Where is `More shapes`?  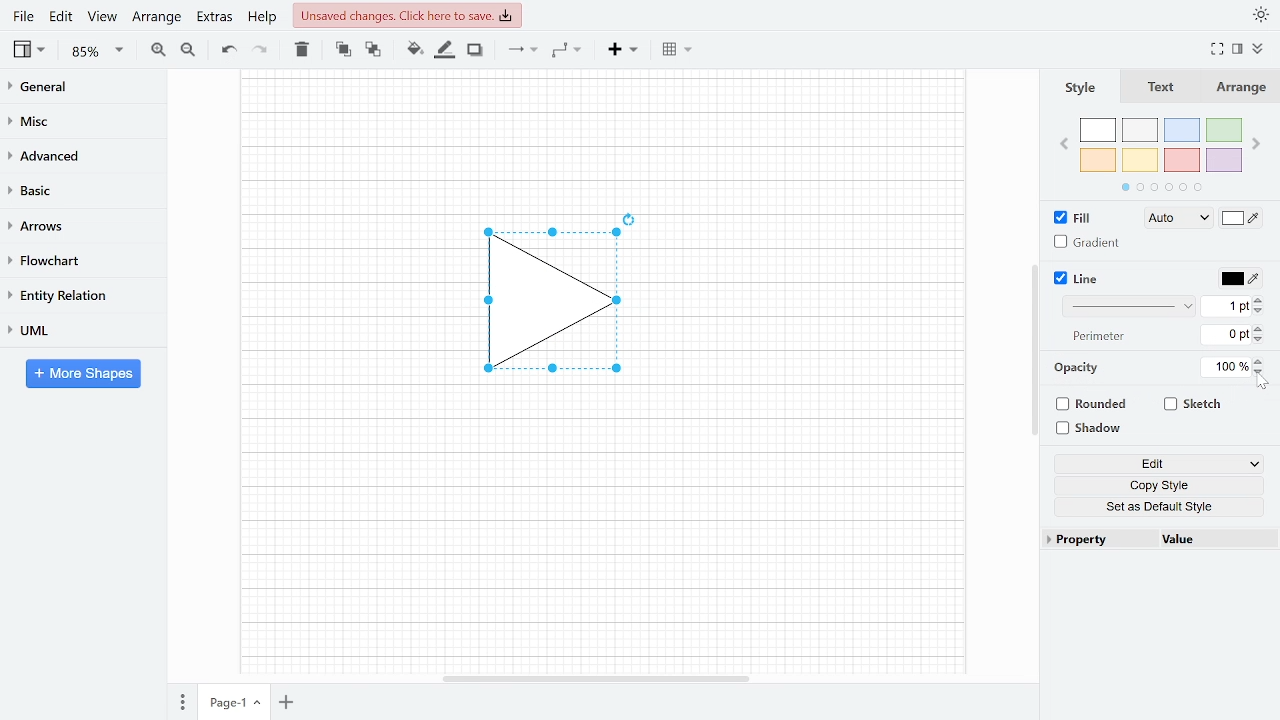 More shapes is located at coordinates (83, 373).